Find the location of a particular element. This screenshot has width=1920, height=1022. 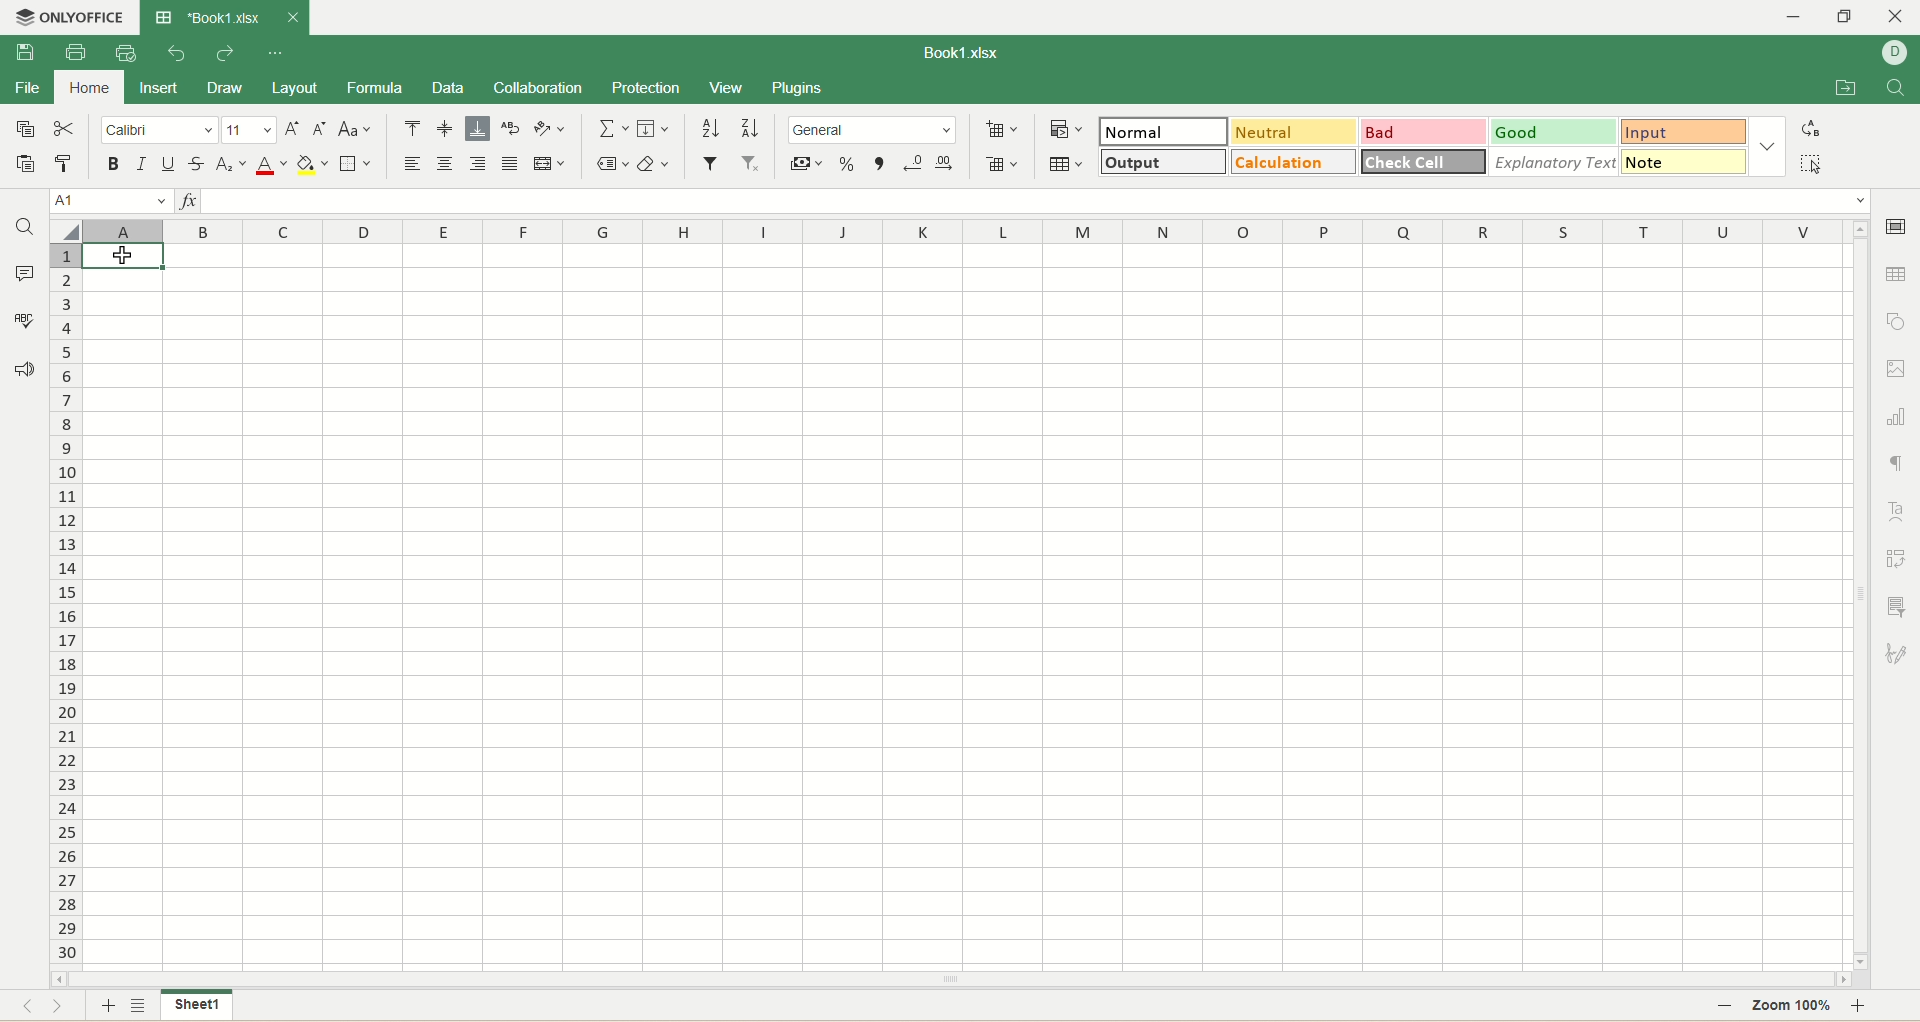

plugins is located at coordinates (796, 87).